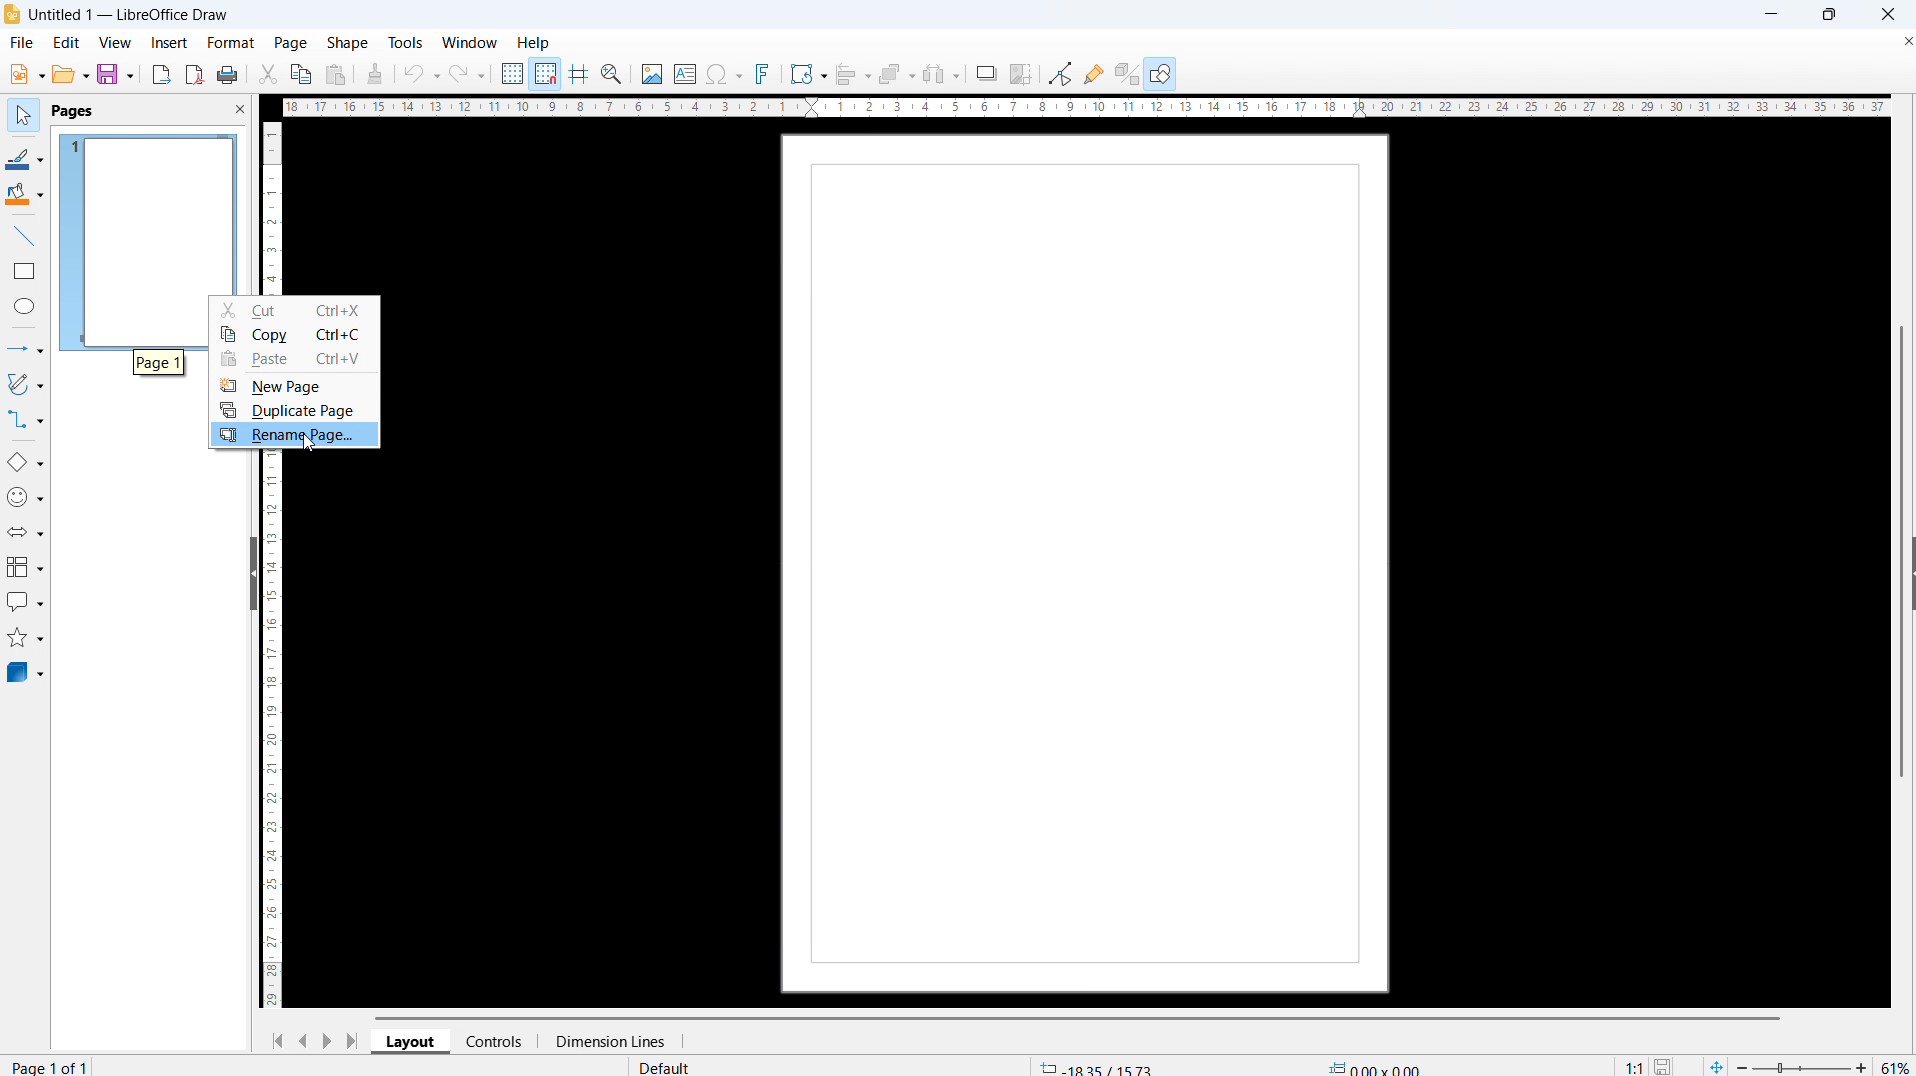 Image resolution: width=1916 pixels, height=1076 pixels. I want to click on zoom slider, so click(1801, 1064).